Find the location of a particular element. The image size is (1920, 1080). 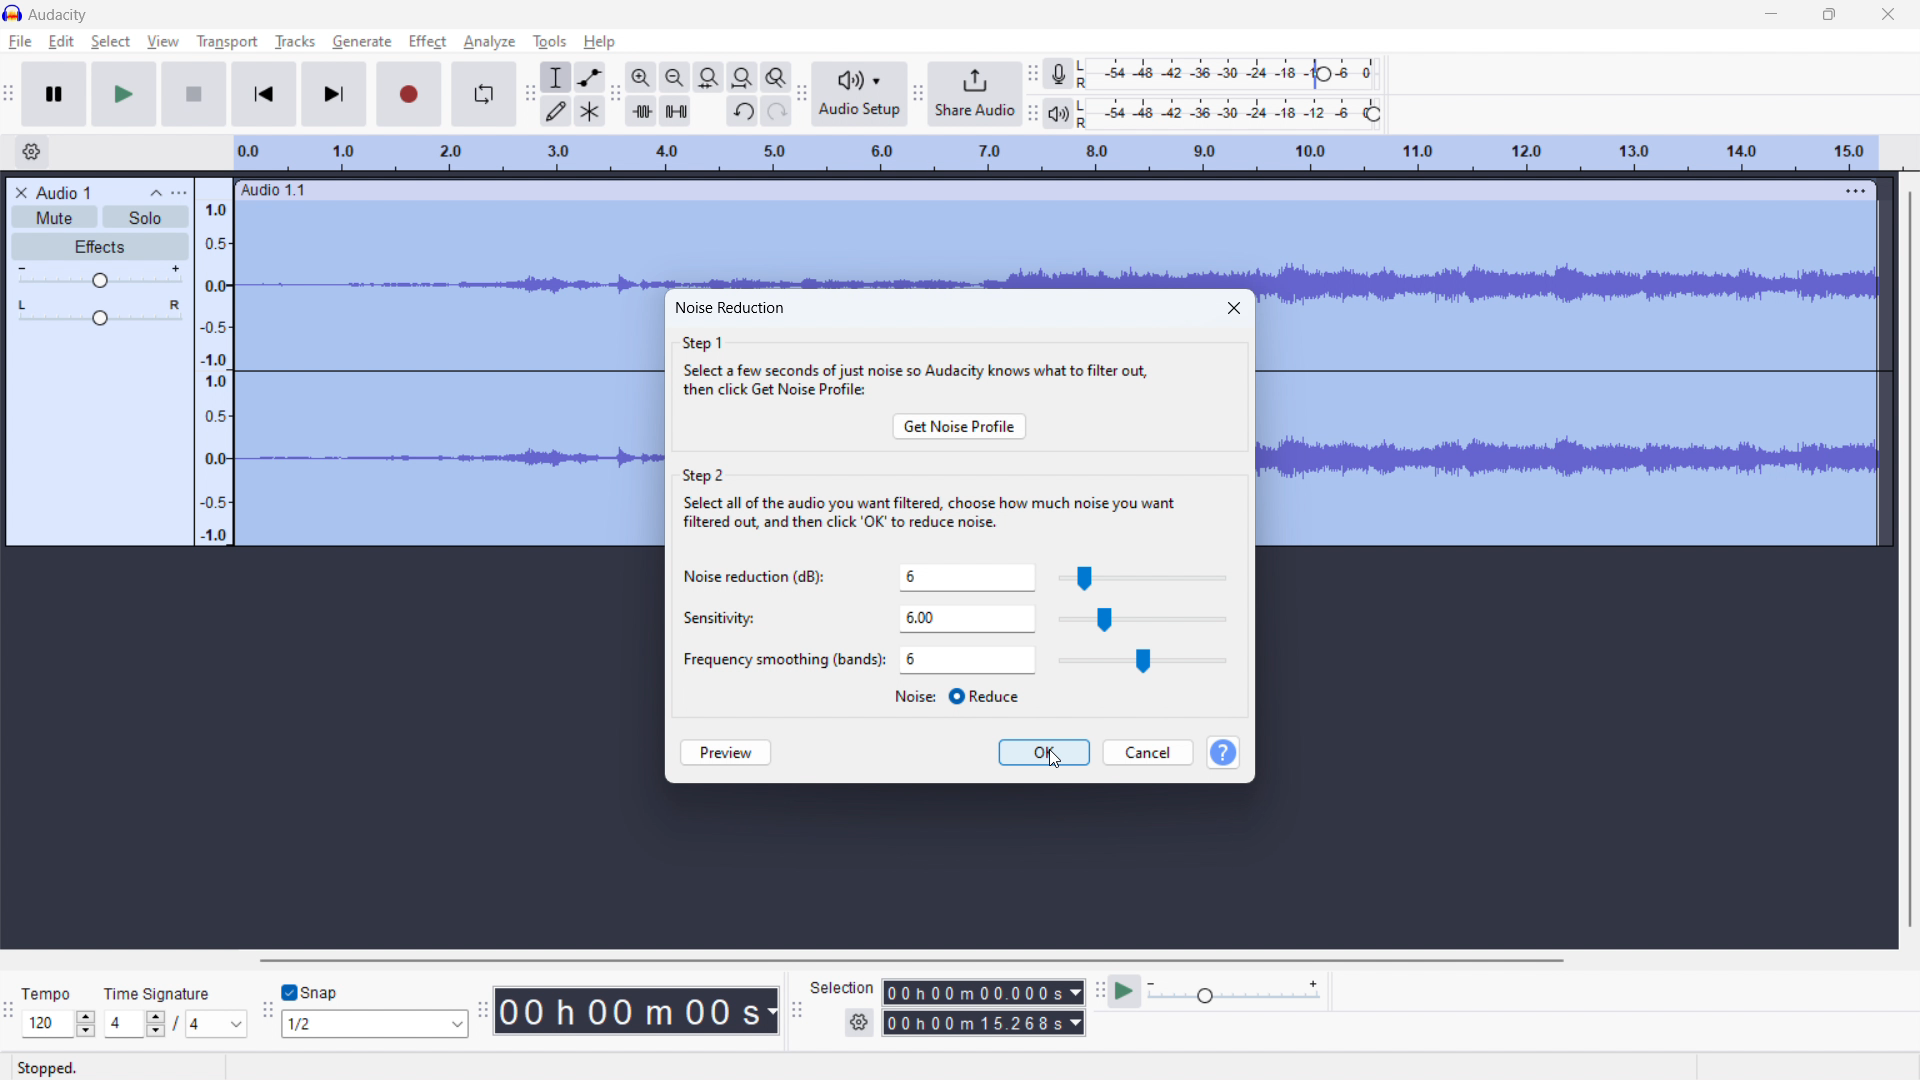

select snapping is located at coordinates (373, 1024).